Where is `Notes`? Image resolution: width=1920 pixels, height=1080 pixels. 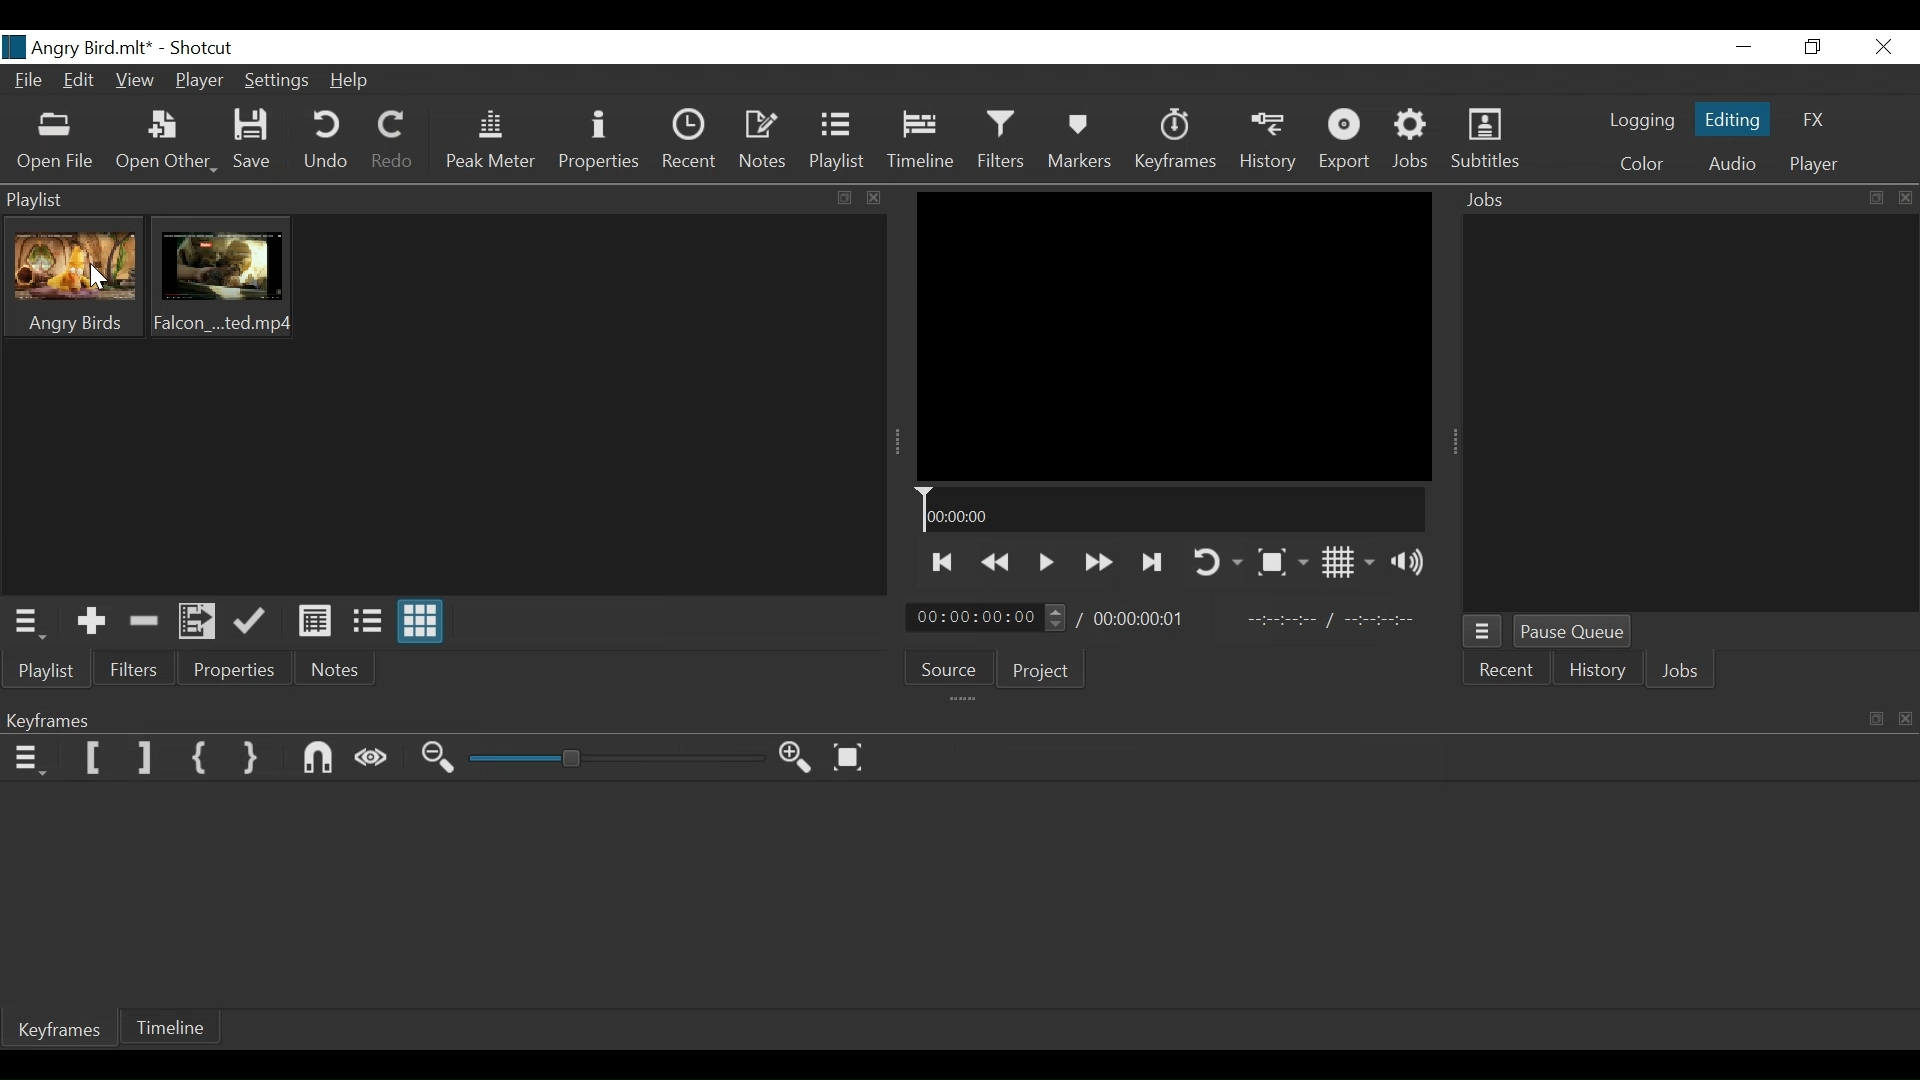 Notes is located at coordinates (331, 669).